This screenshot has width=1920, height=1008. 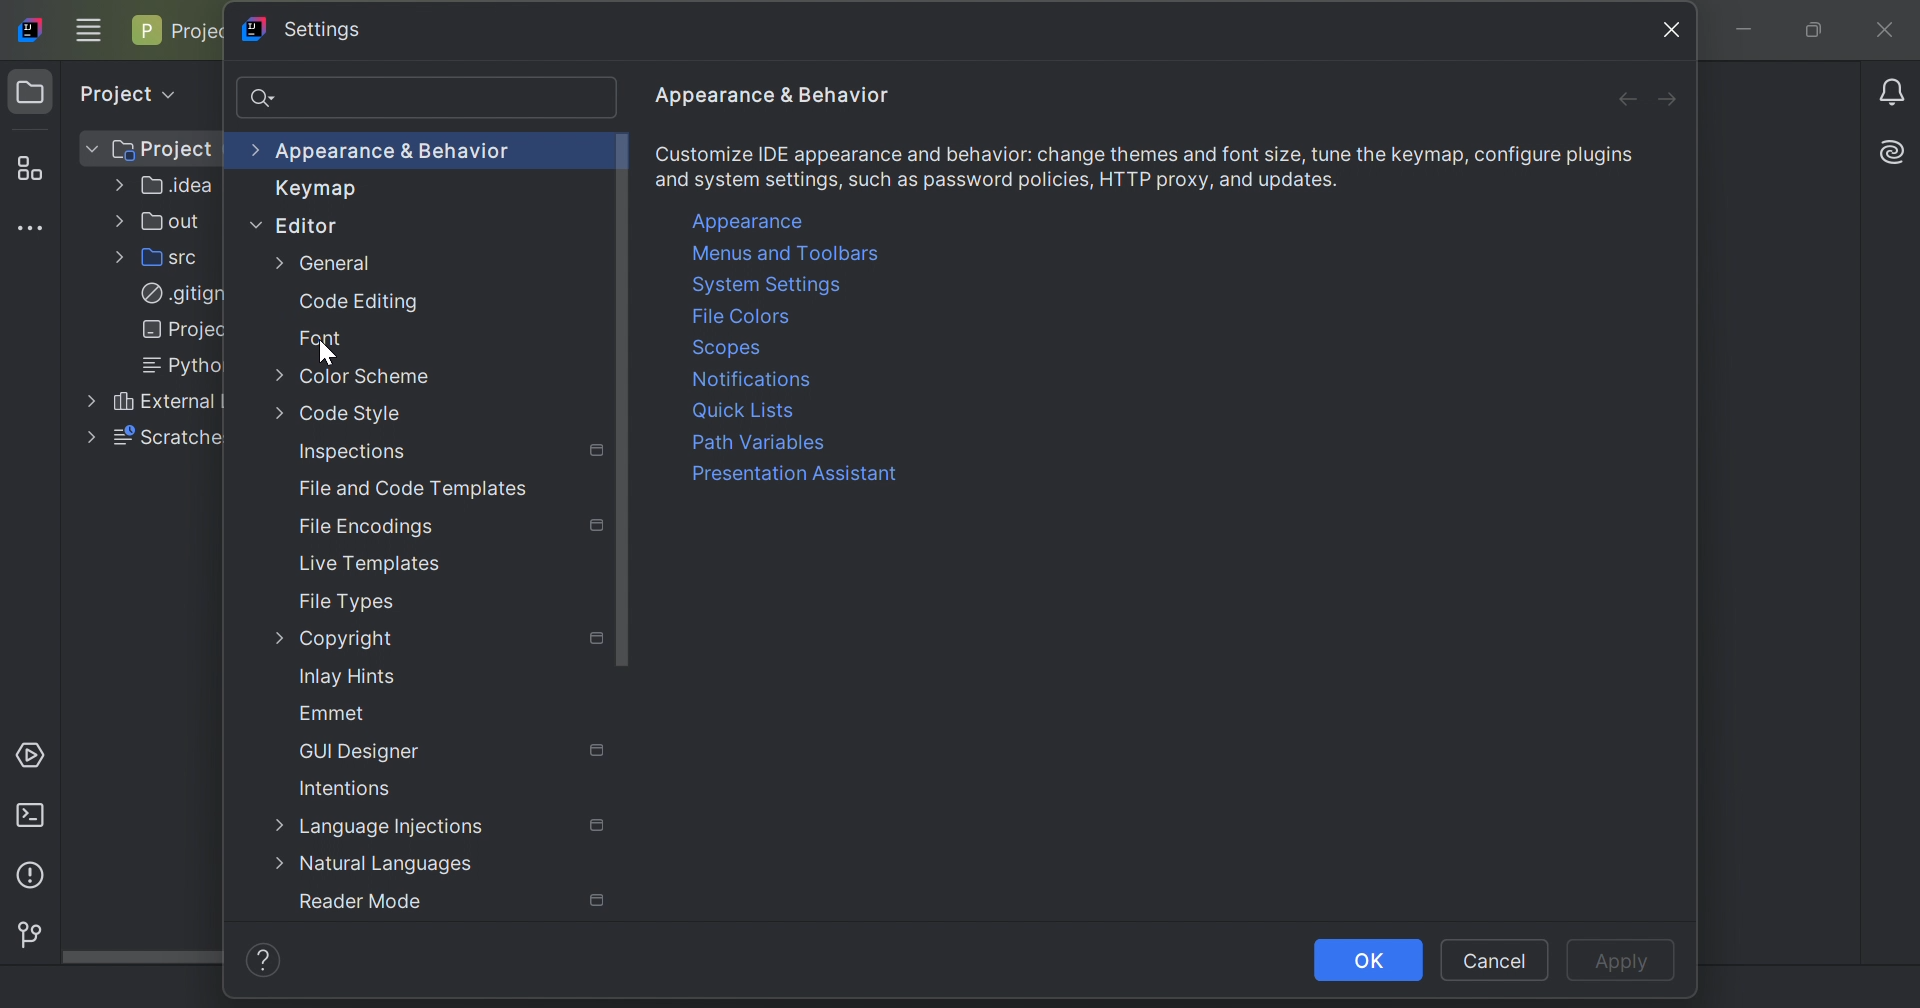 What do you see at coordinates (1495, 960) in the screenshot?
I see `Cancel` at bounding box center [1495, 960].